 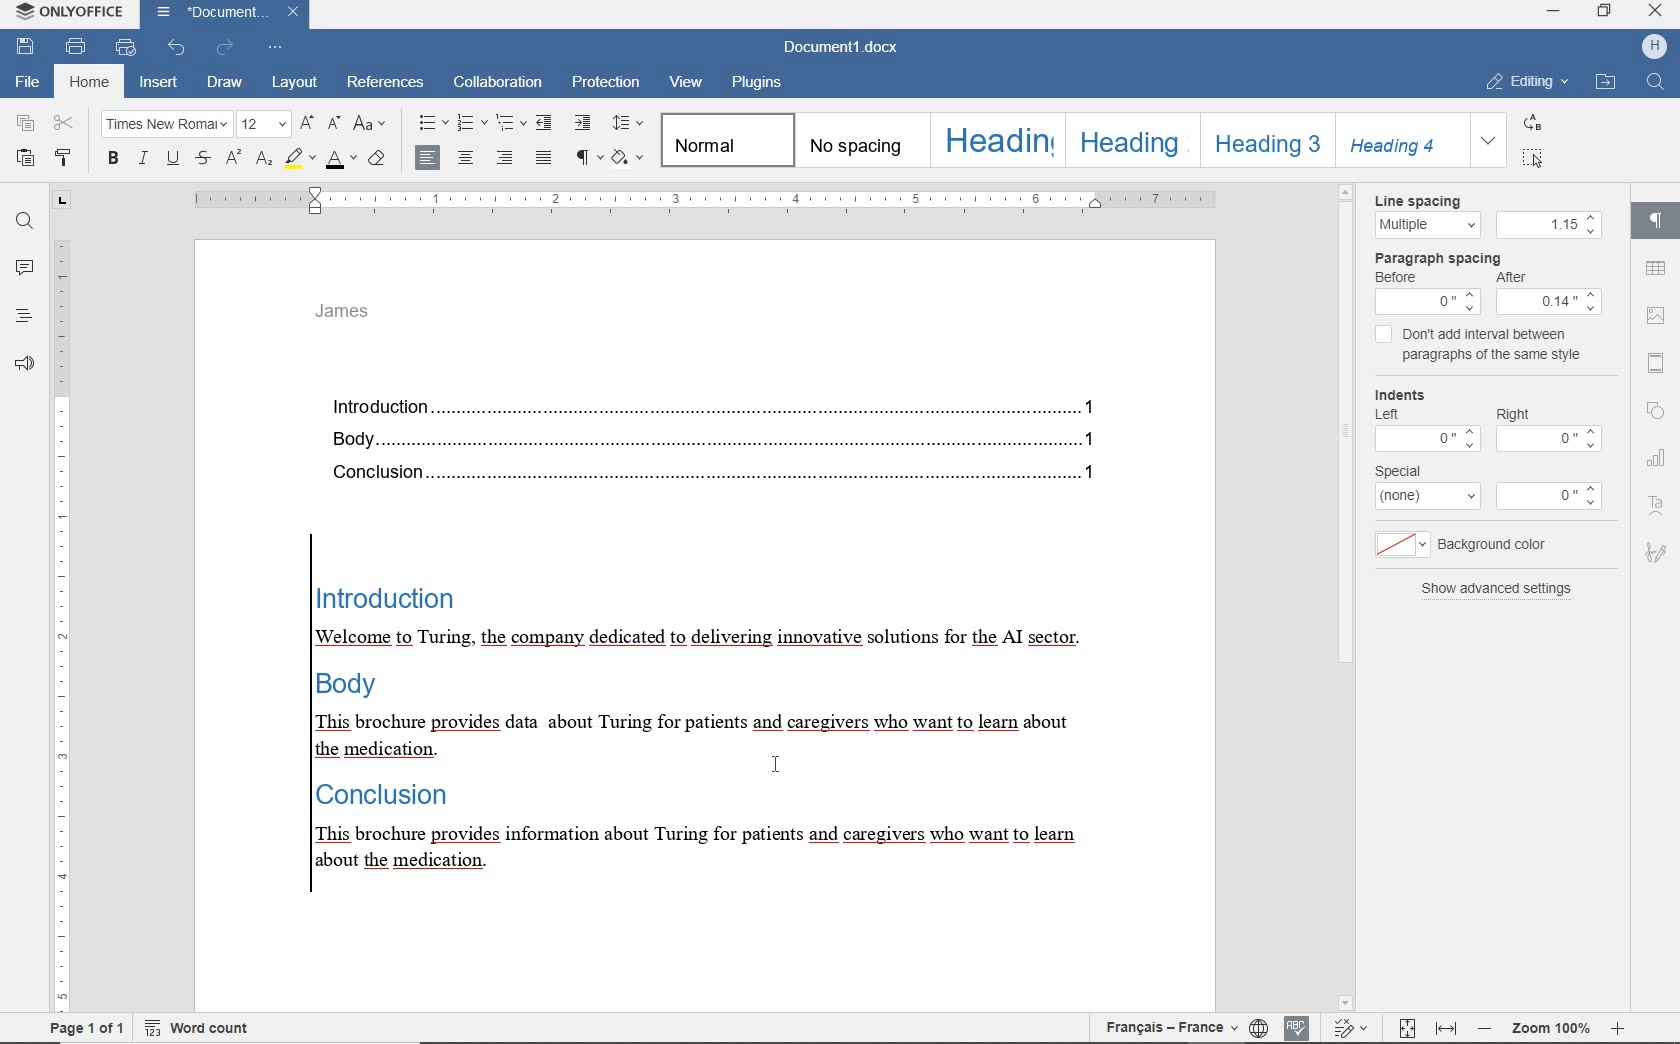 What do you see at coordinates (1499, 591) in the screenshot?
I see `show advanced settings` at bounding box center [1499, 591].